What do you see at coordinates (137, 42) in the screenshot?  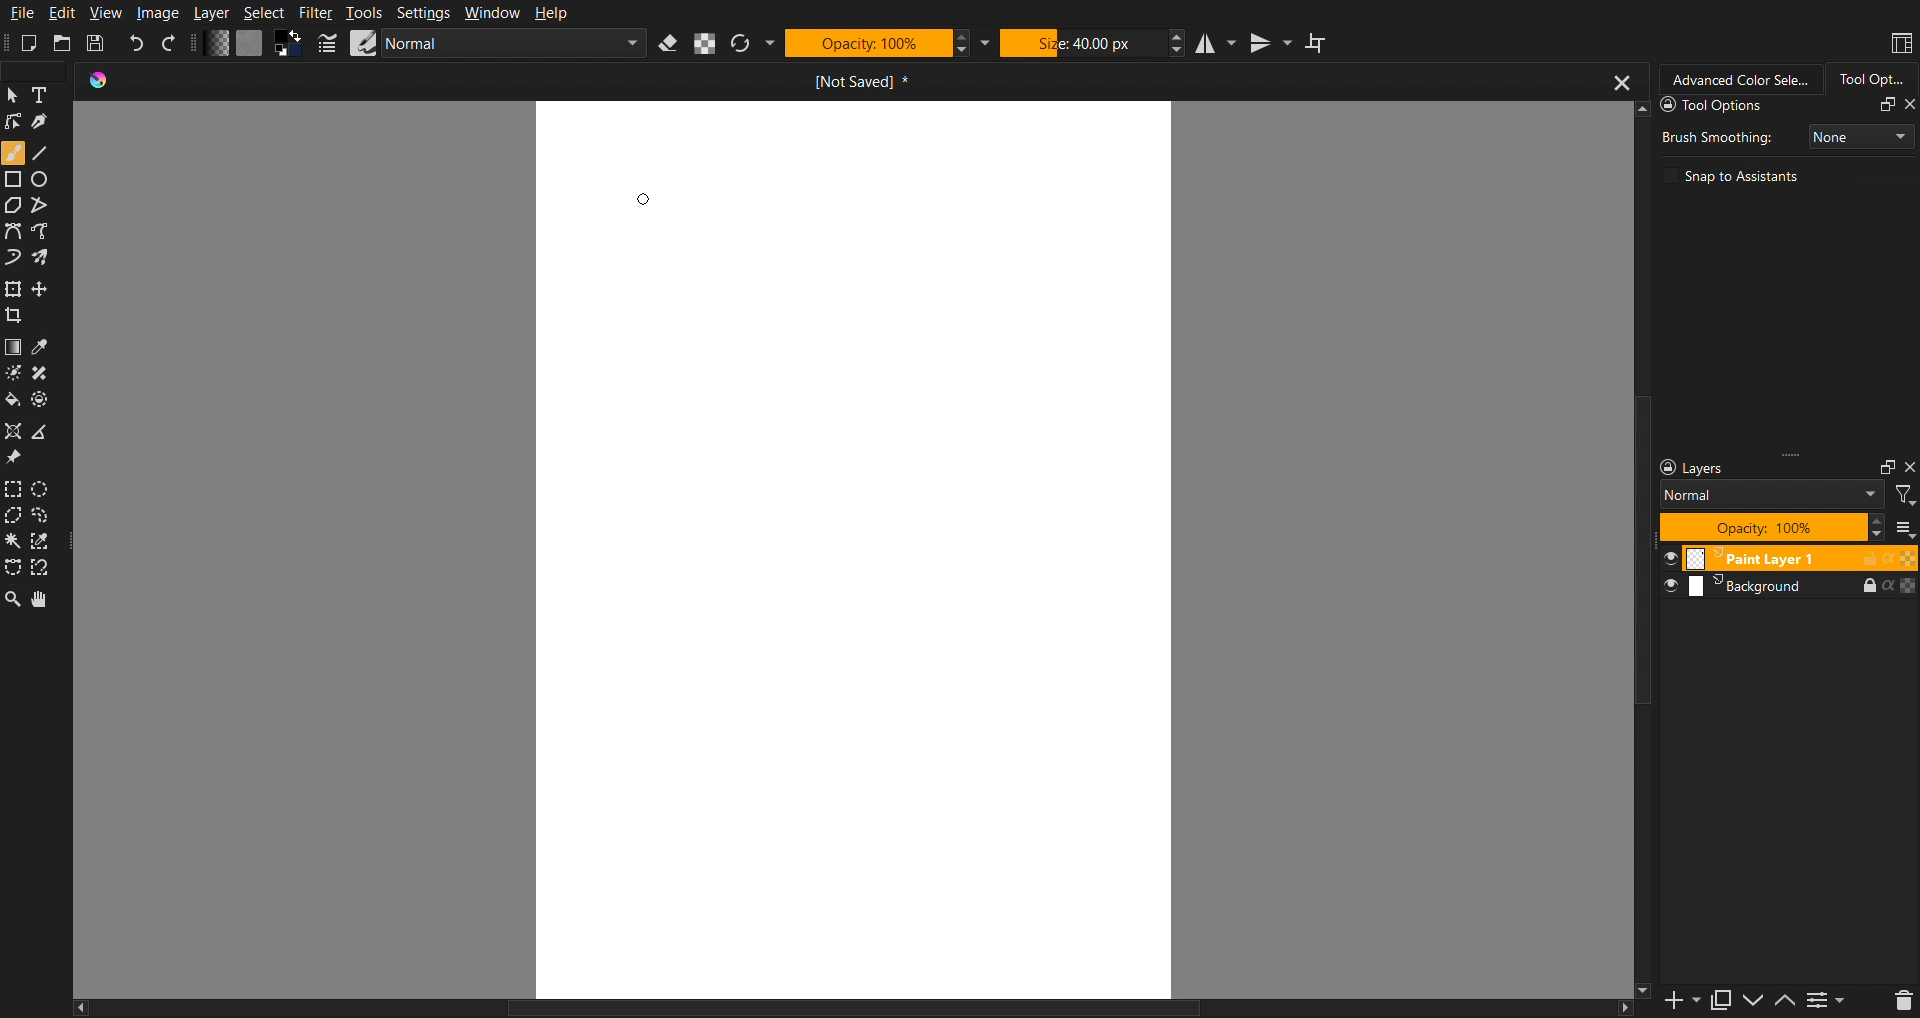 I see `Undo` at bounding box center [137, 42].